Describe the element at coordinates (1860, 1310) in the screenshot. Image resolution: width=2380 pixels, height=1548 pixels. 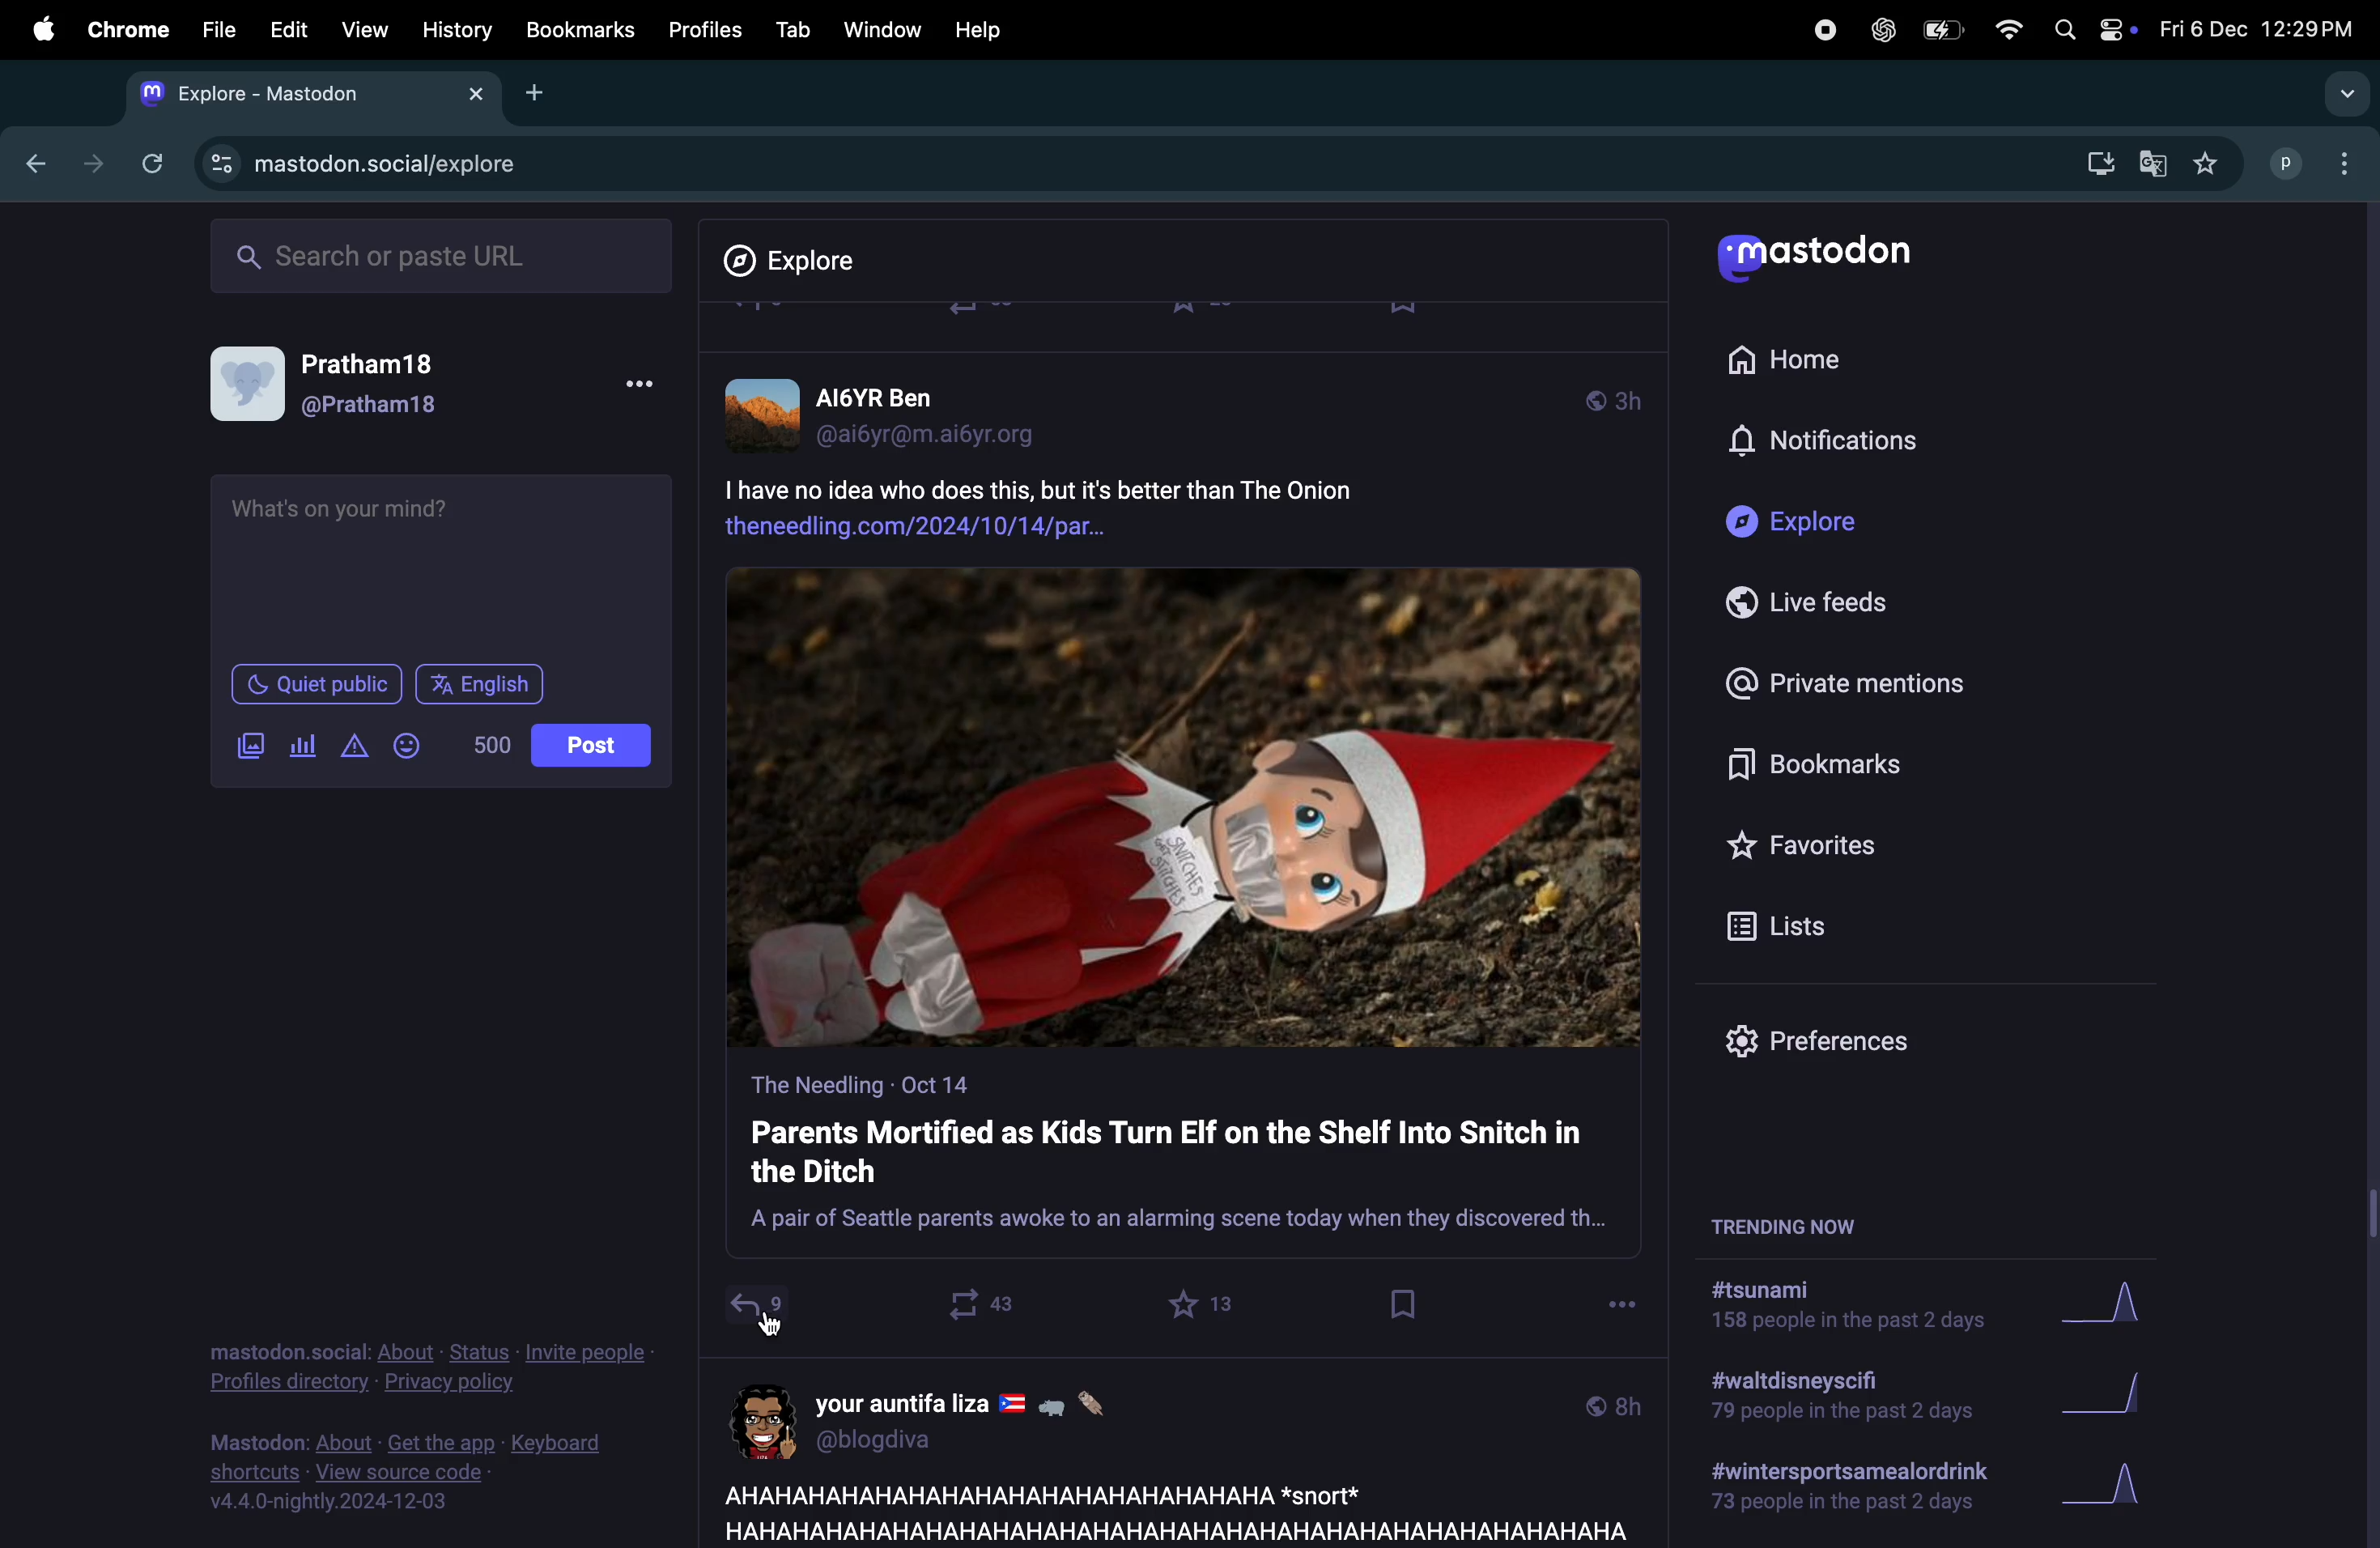
I see `#tsunami` at that location.